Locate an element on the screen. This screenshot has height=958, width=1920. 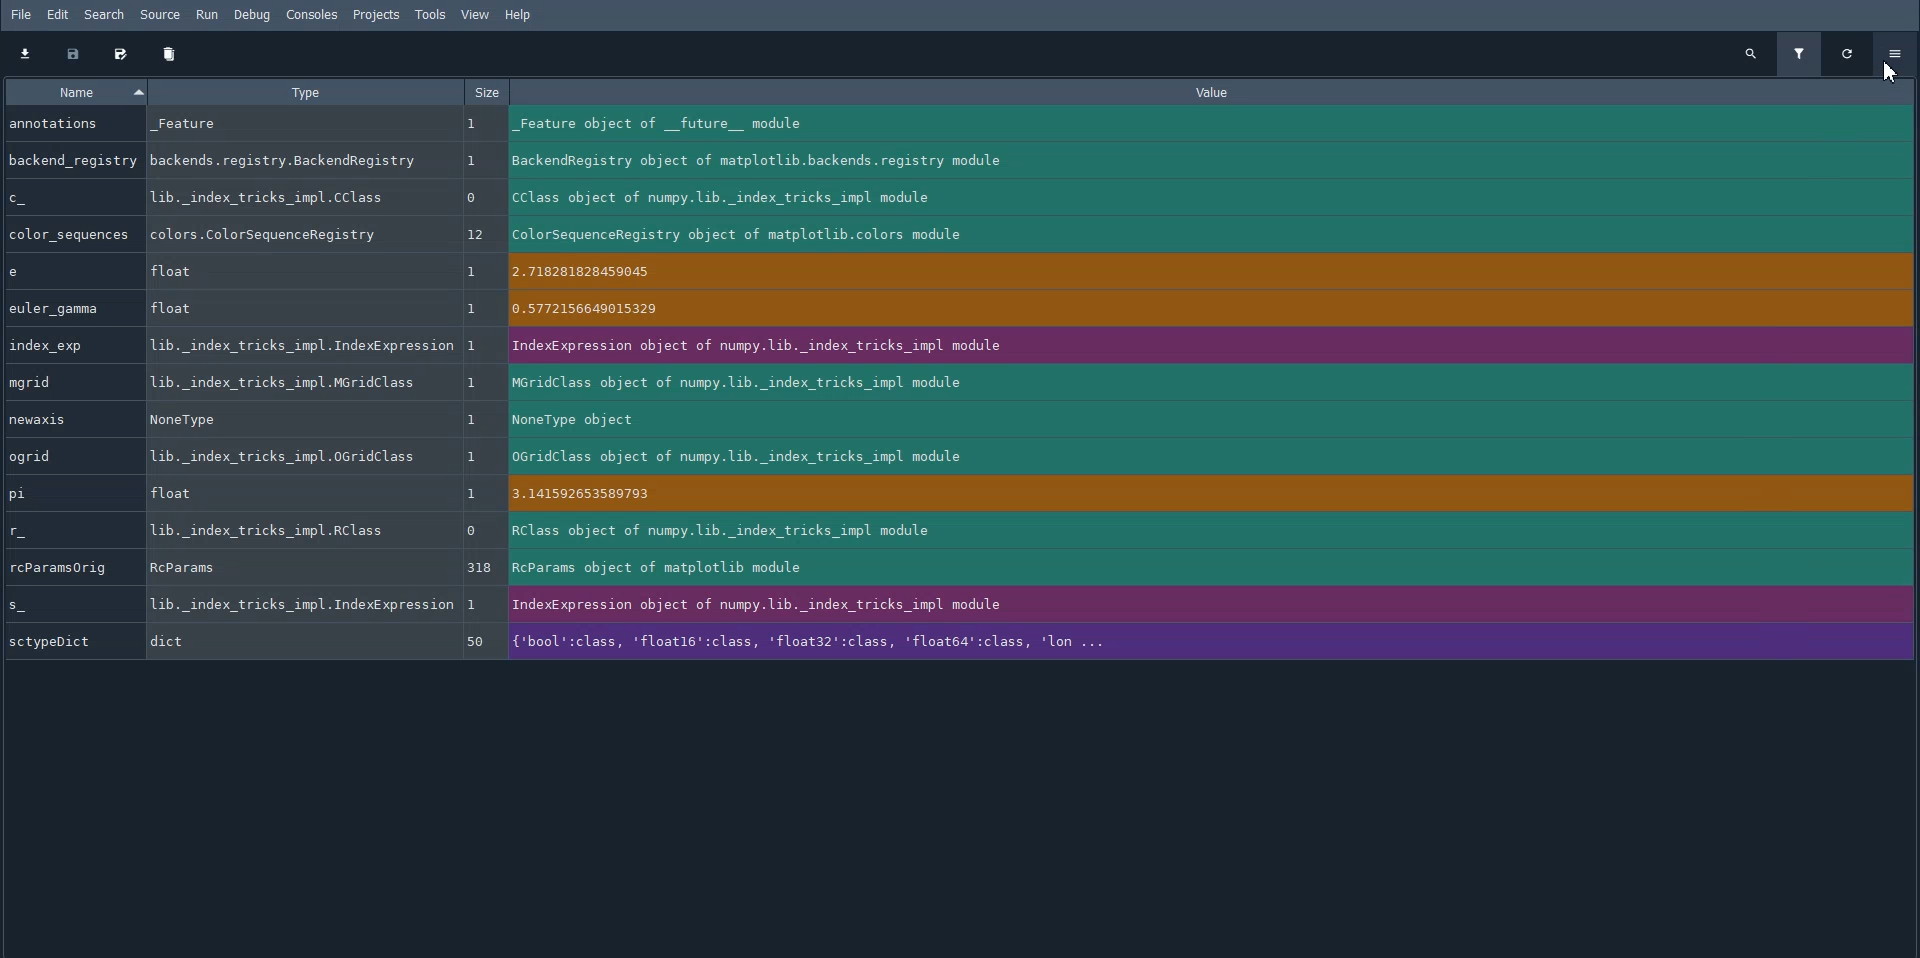
Impot Data is located at coordinates (24, 53).